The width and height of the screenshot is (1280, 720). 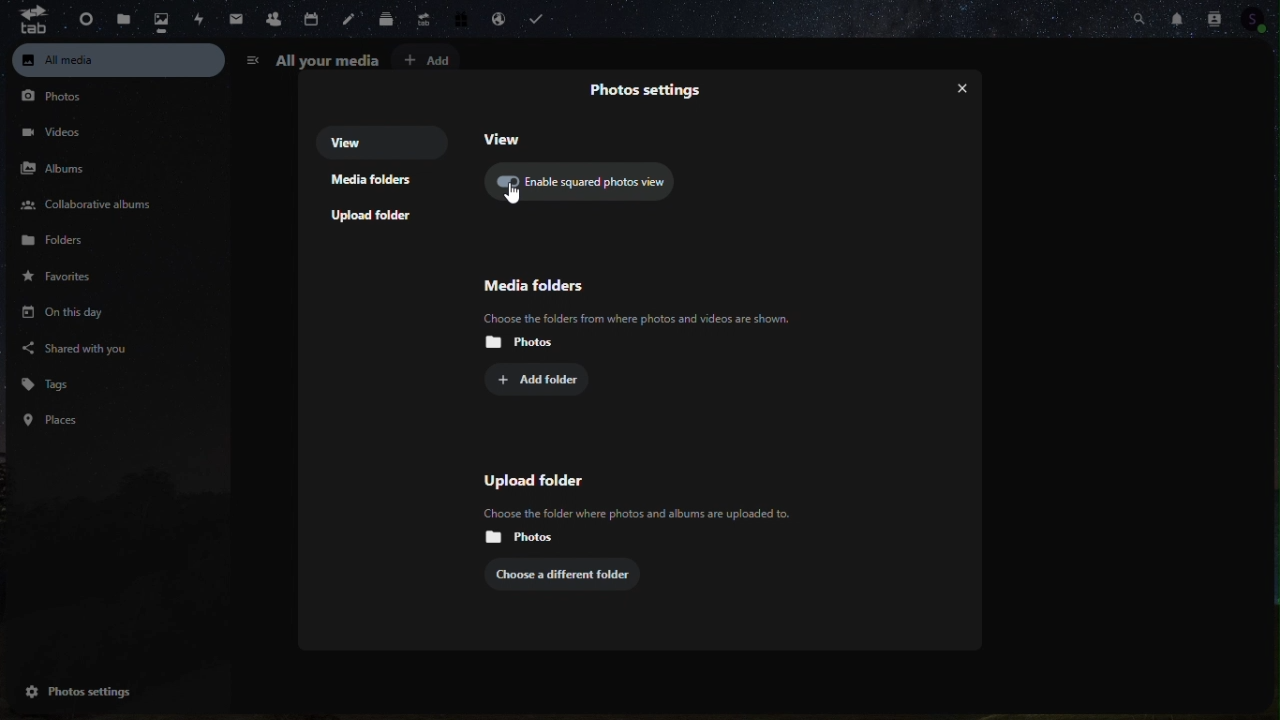 What do you see at coordinates (61, 100) in the screenshot?
I see `Photos` at bounding box center [61, 100].